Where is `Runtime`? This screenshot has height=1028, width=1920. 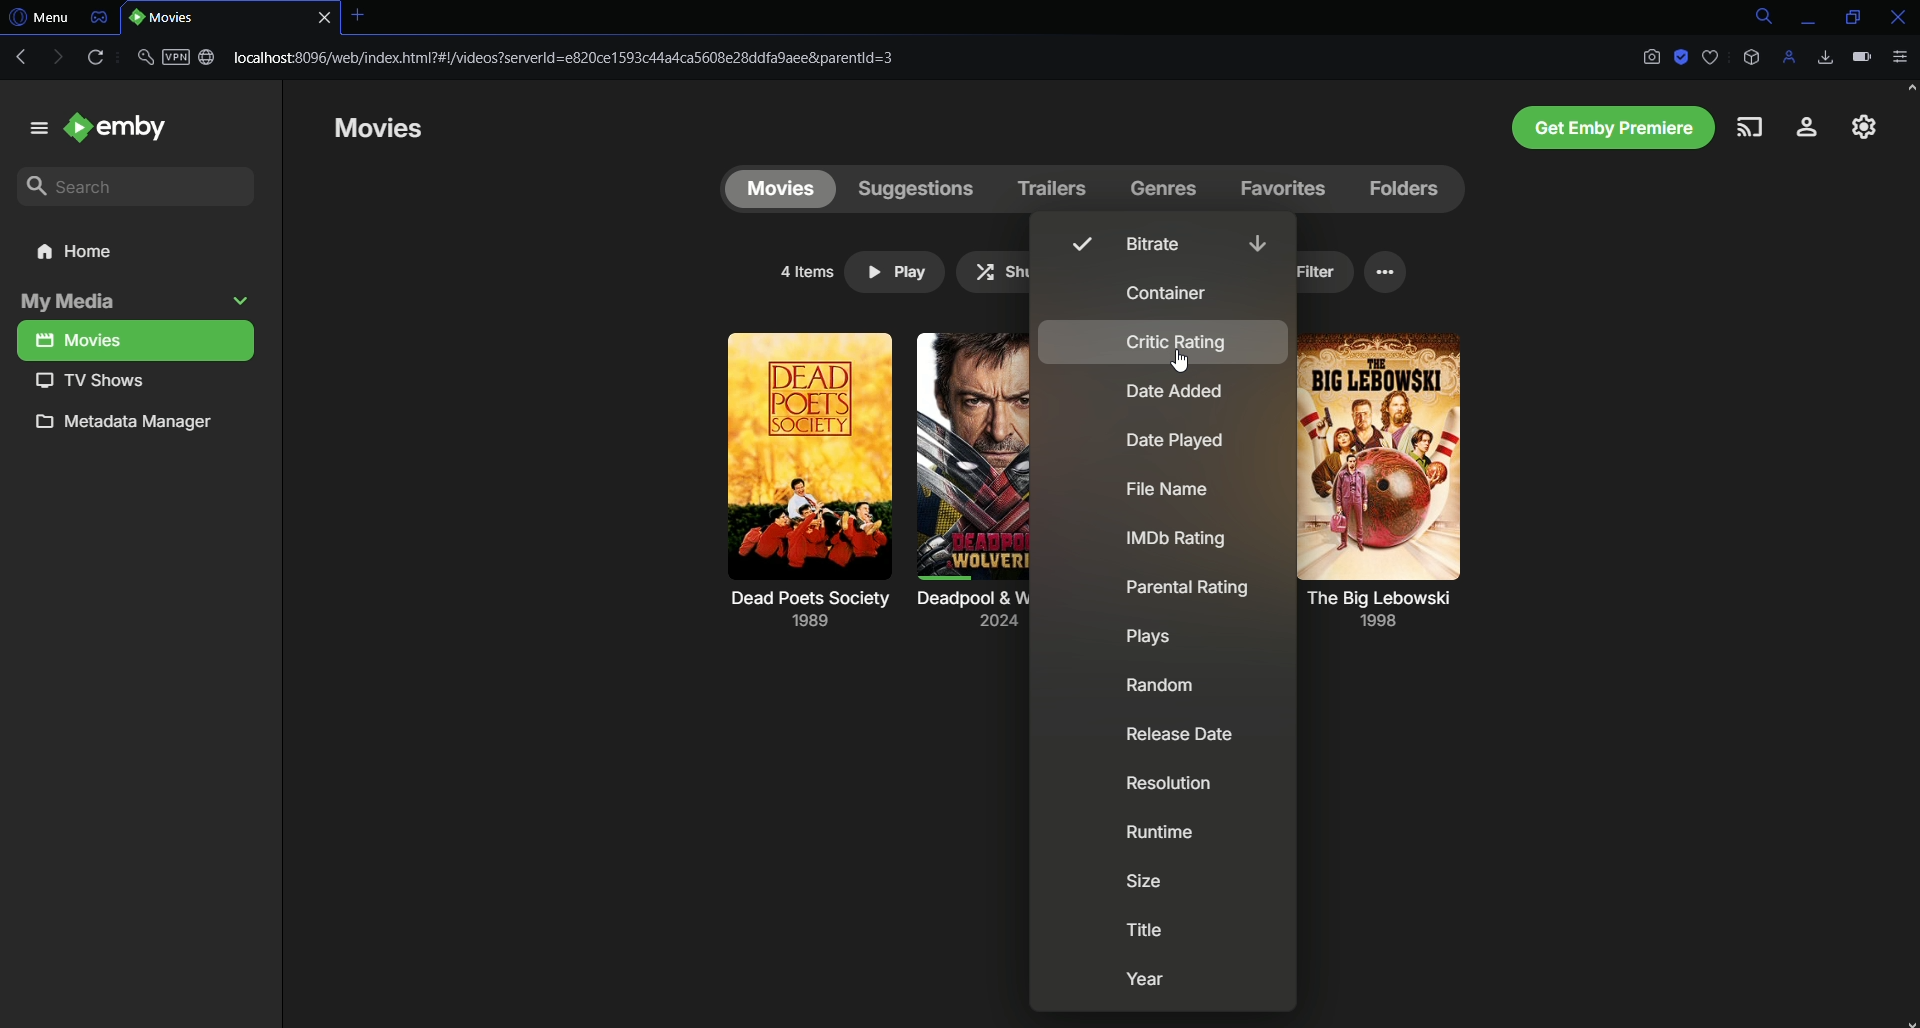
Runtime is located at coordinates (1164, 834).